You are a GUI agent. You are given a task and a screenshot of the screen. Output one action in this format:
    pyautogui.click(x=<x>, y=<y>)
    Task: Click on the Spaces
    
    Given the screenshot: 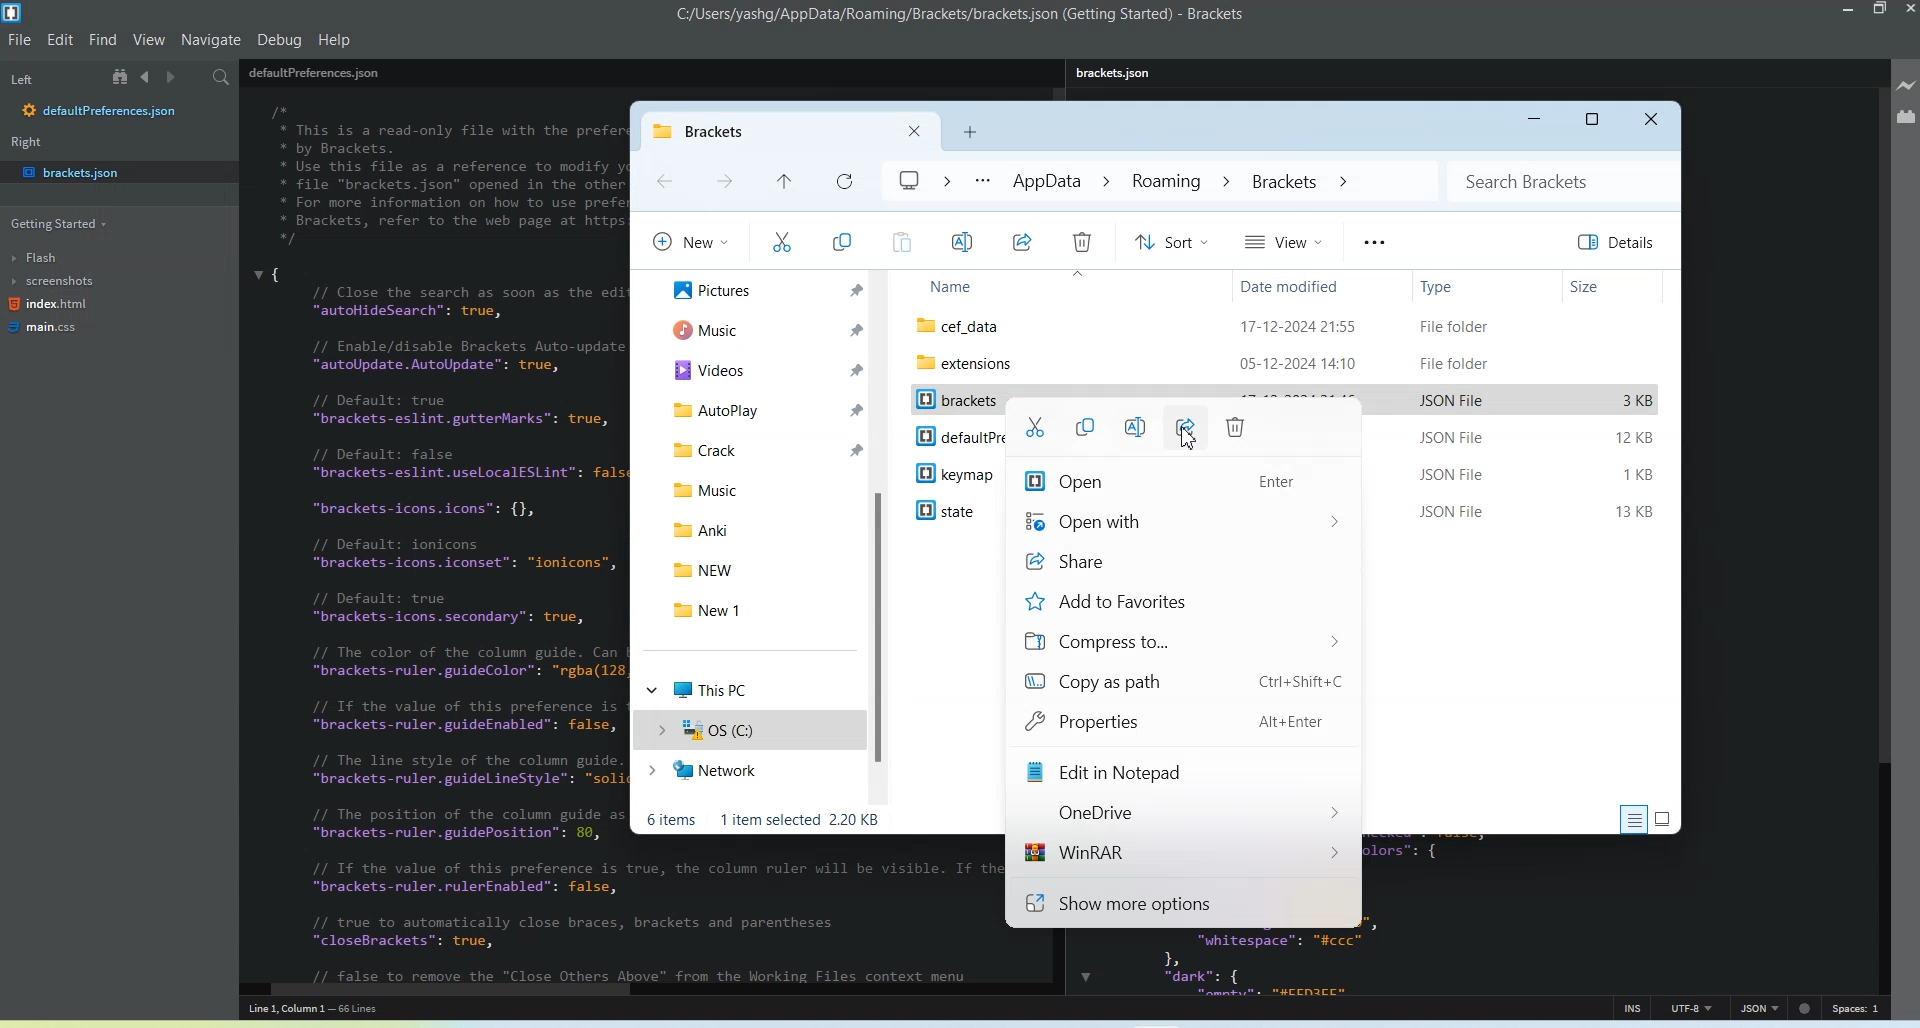 What is the action you would take?
    pyautogui.click(x=1858, y=1008)
    